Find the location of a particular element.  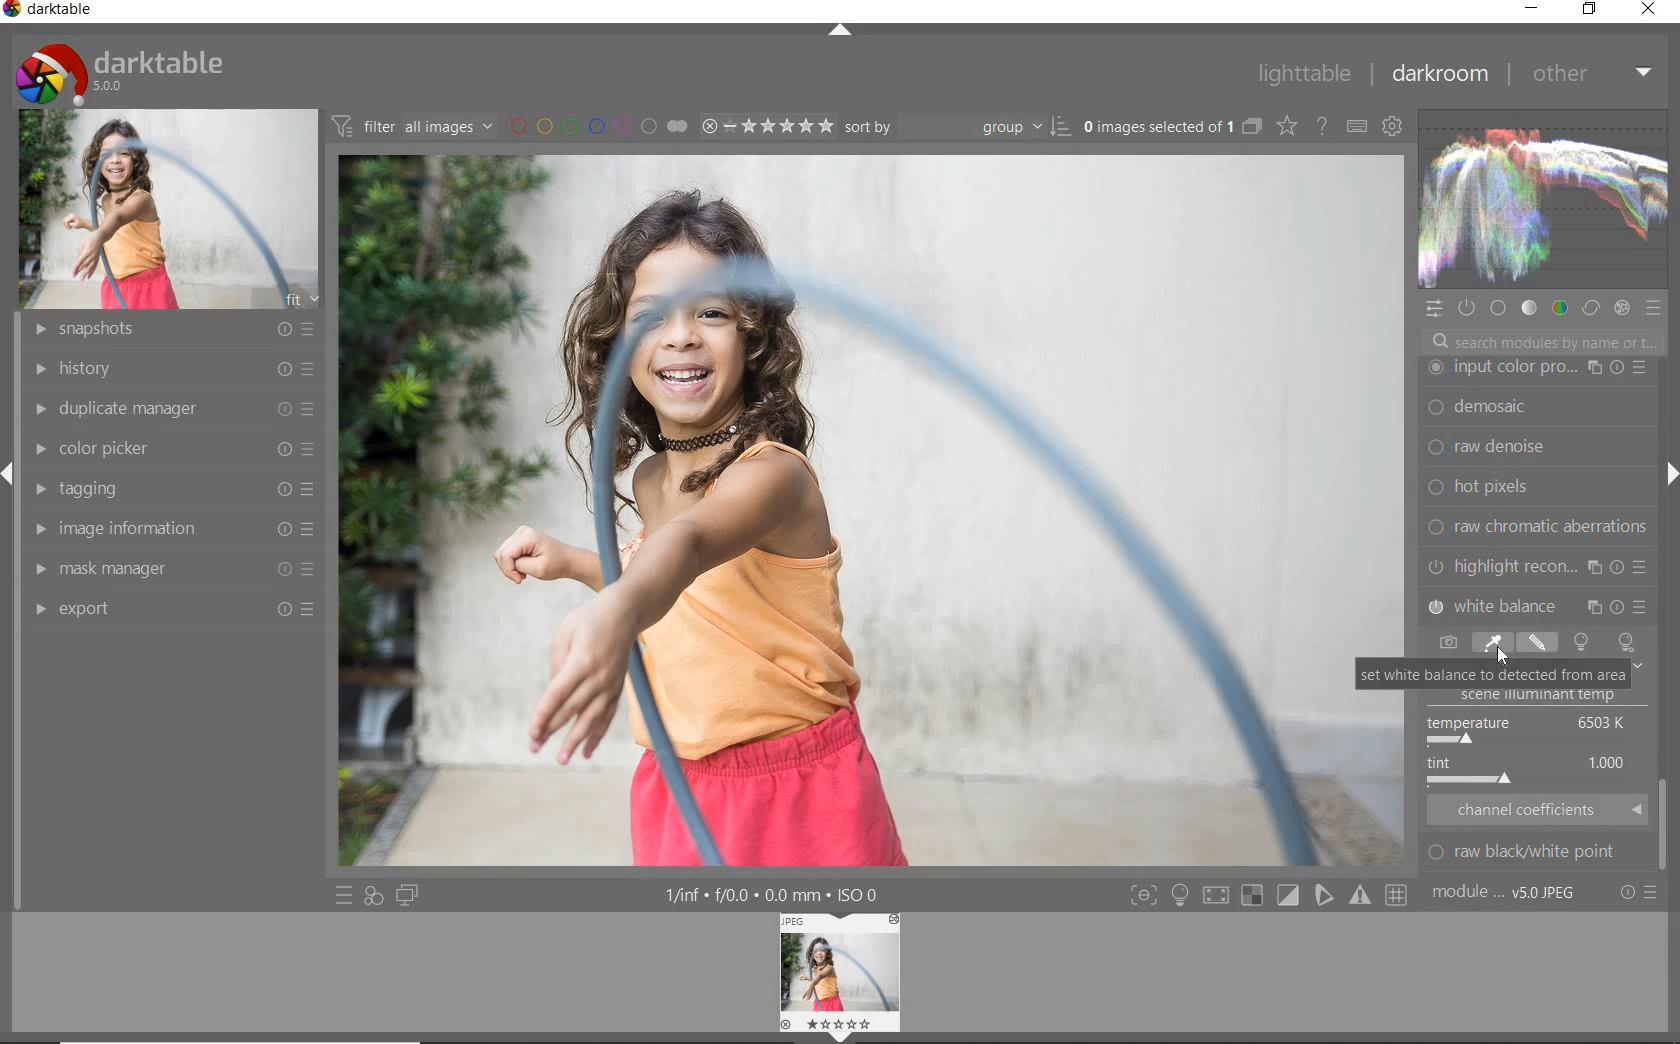

ROW BLACK/WHITE POINT is located at coordinates (1535, 852).